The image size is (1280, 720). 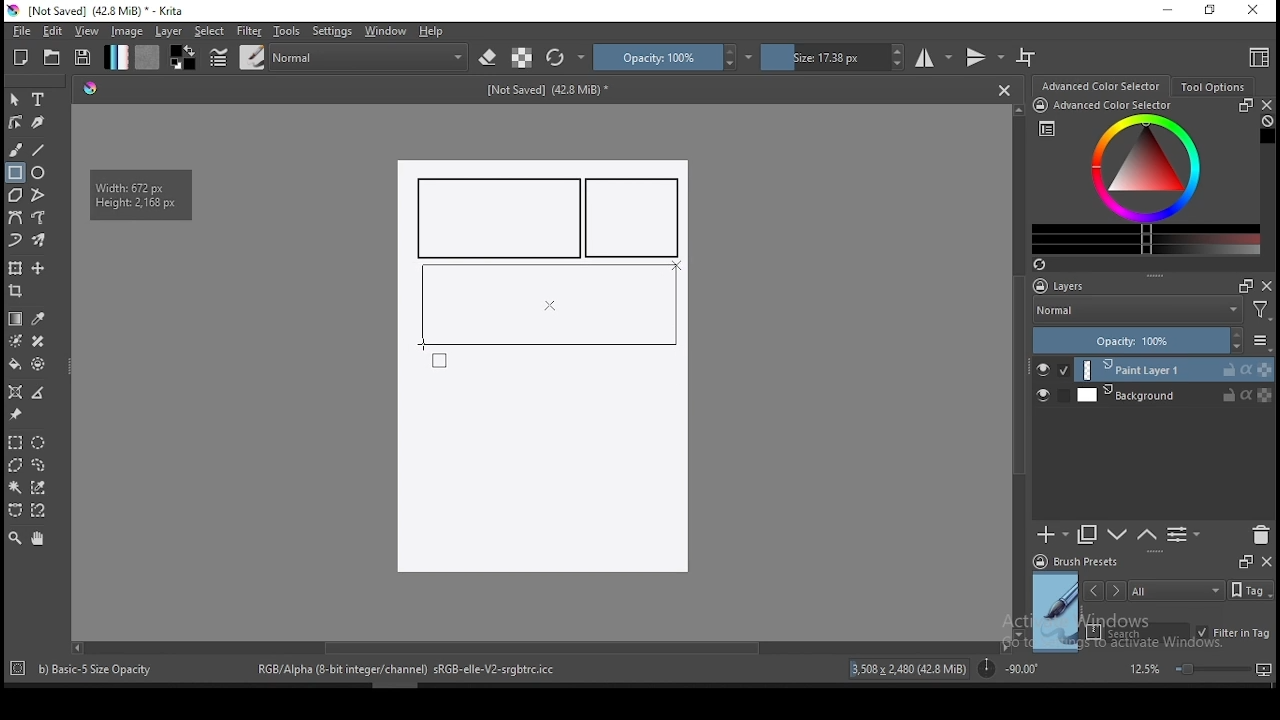 What do you see at coordinates (210, 31) in the screenshot?
I see `select` at bounding box center [210, 31].